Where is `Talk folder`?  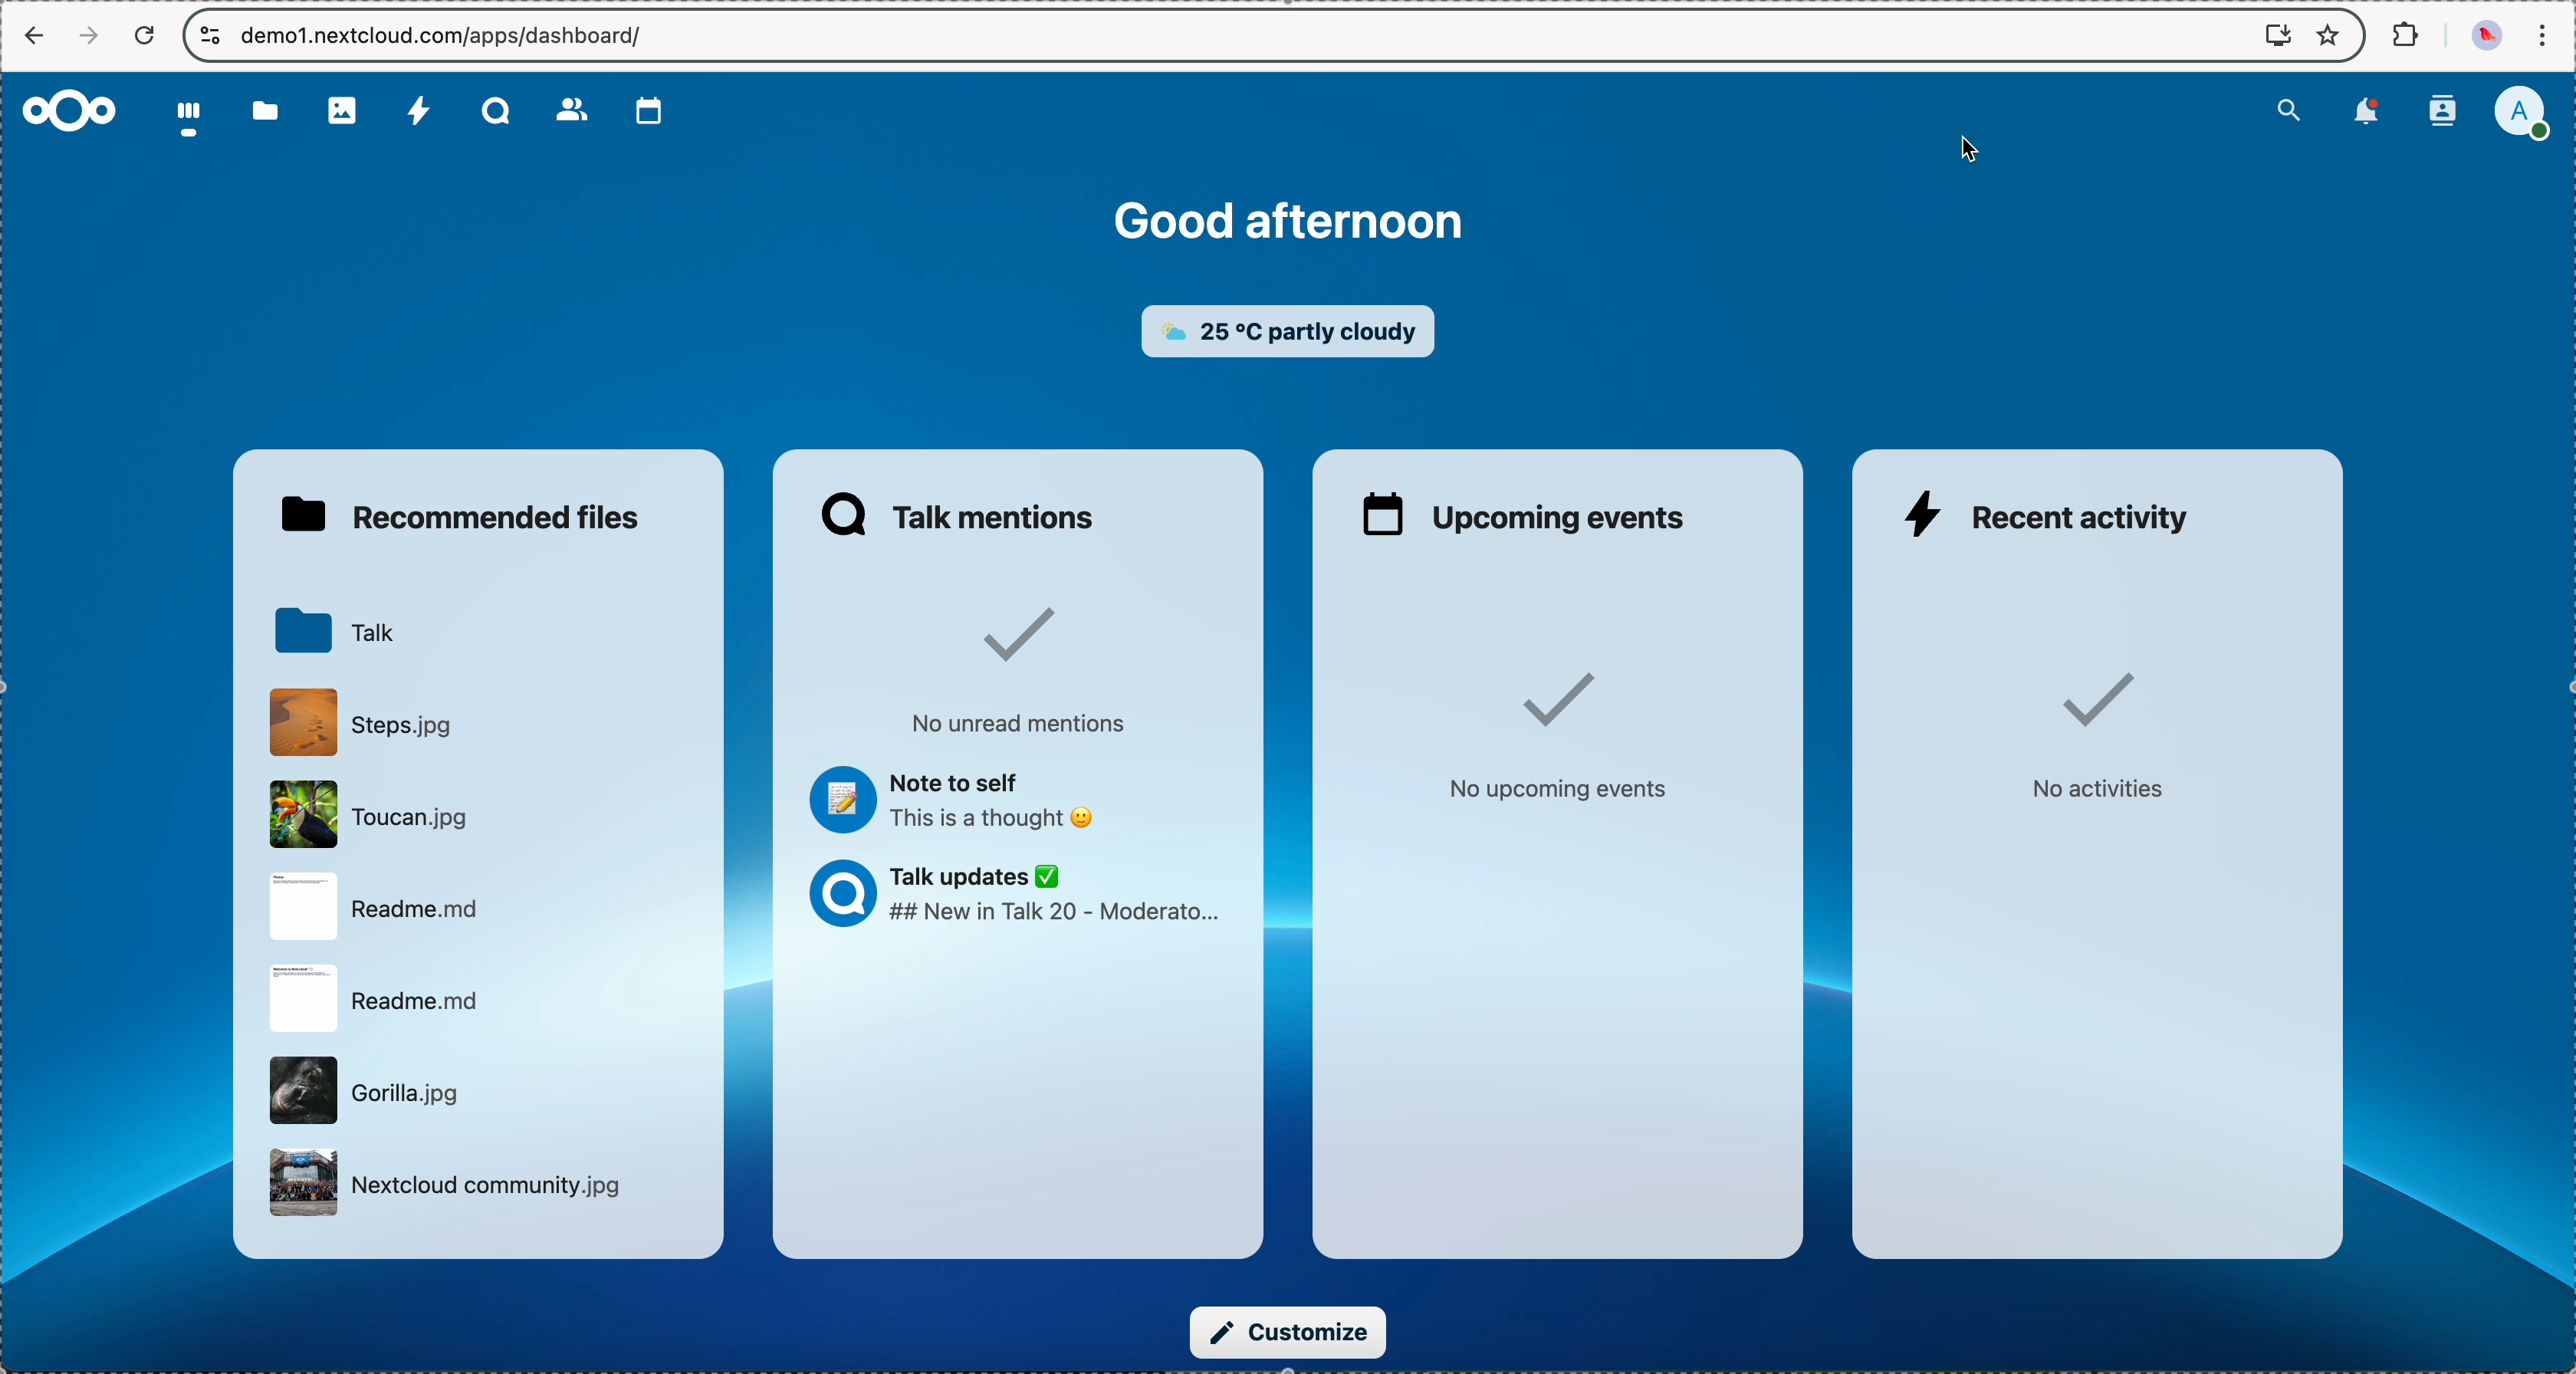 Talk folder is located at coordinates (327, 635).